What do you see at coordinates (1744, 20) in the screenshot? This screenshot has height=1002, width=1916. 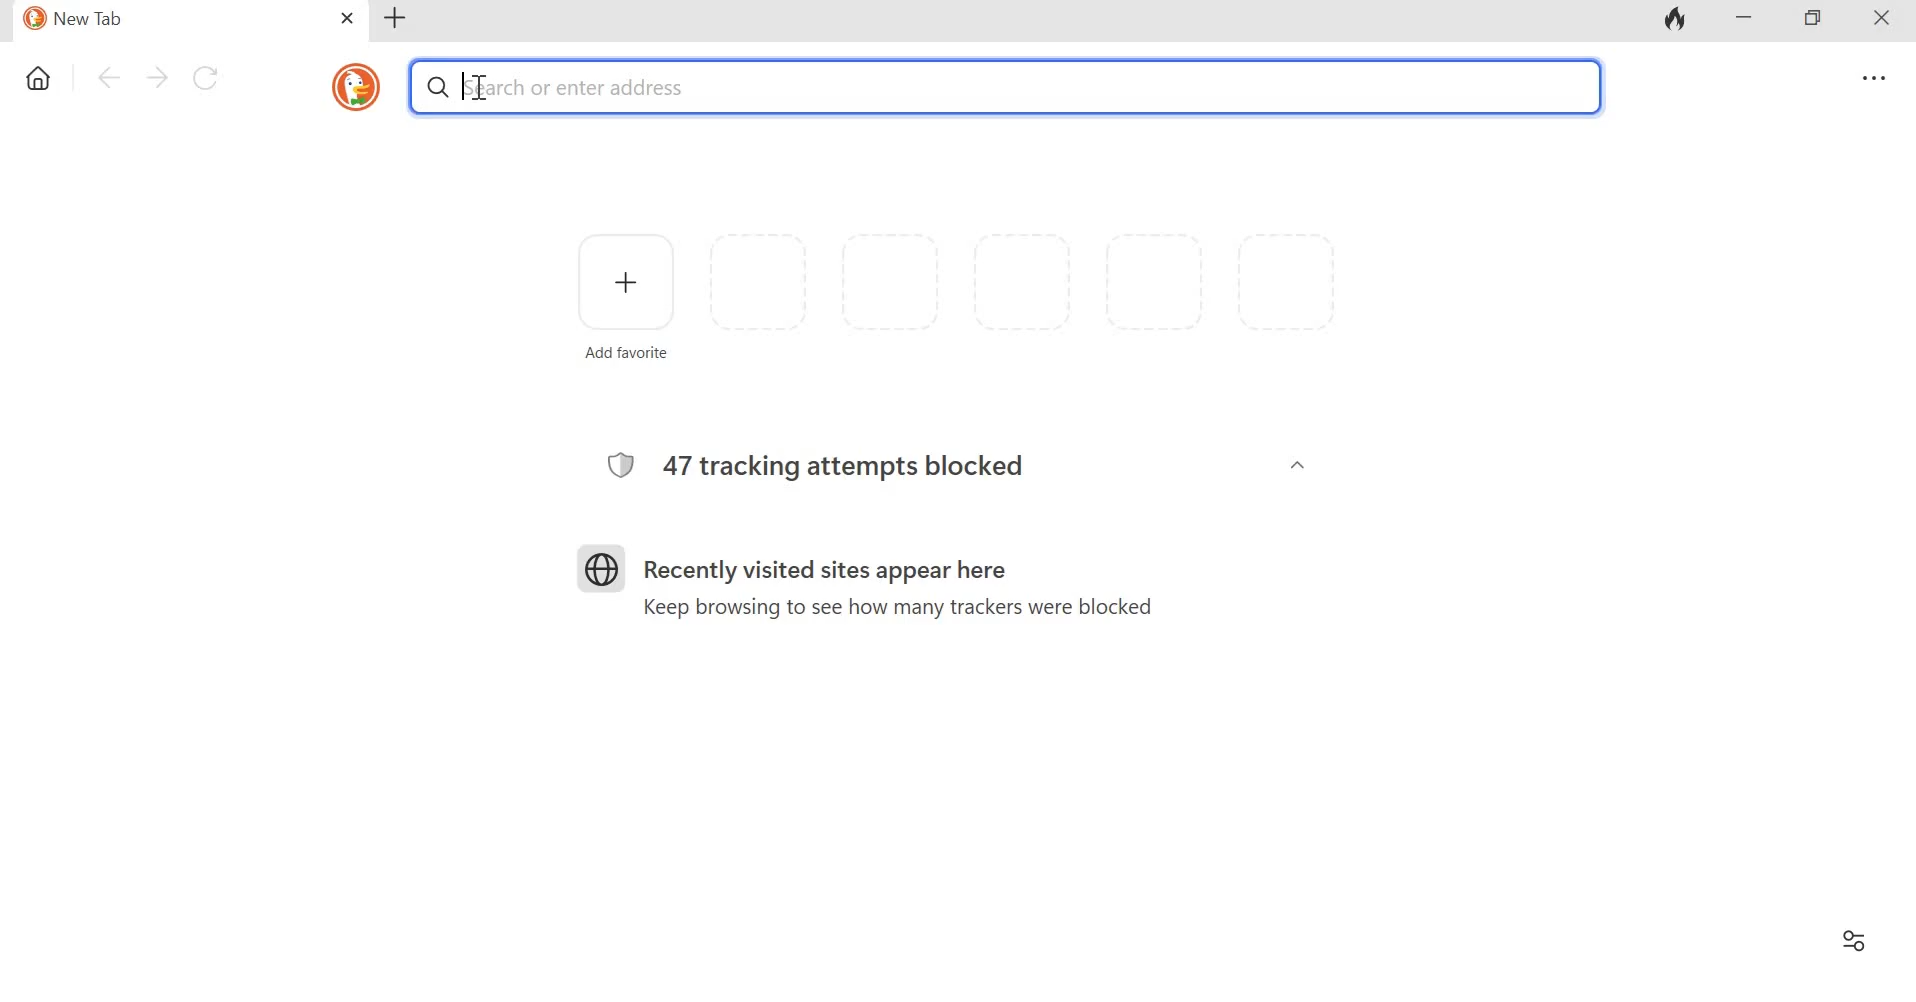 I see `Minimize` at bounding box center [1744, 20].